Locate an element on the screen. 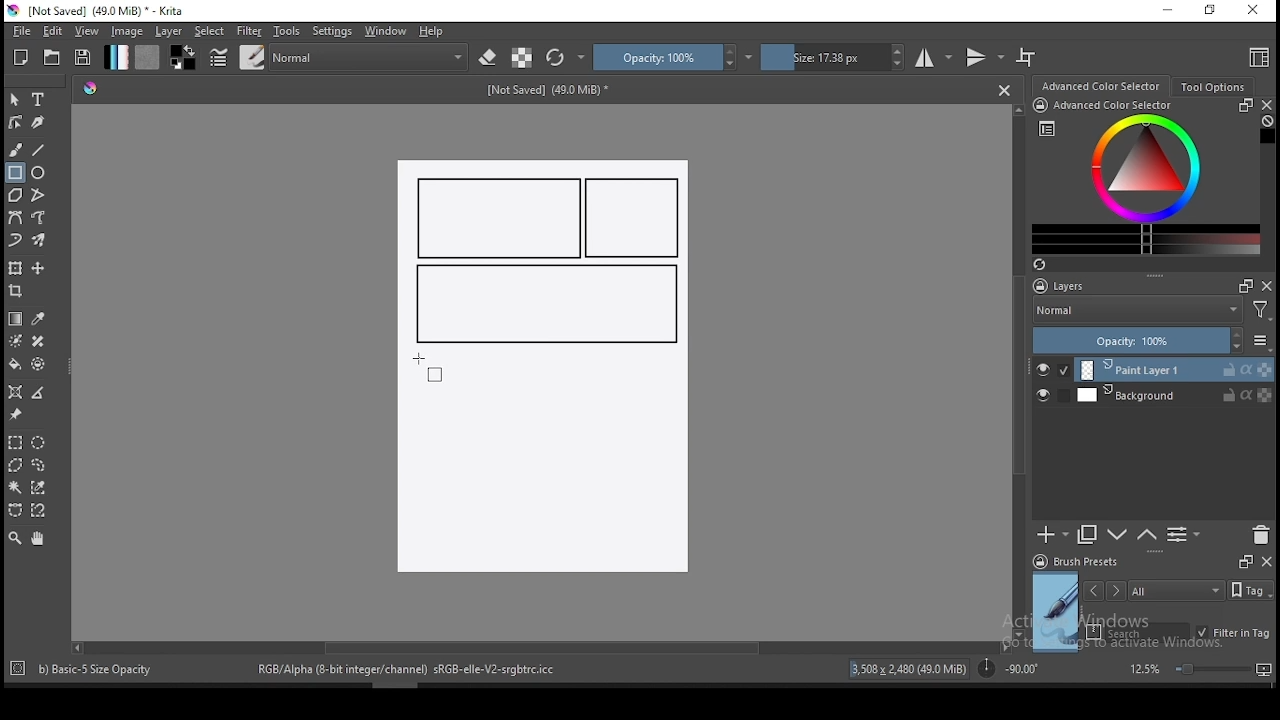 The height and width of the screenshot is (720, 1280). Image is located at coordinates (541, 468).